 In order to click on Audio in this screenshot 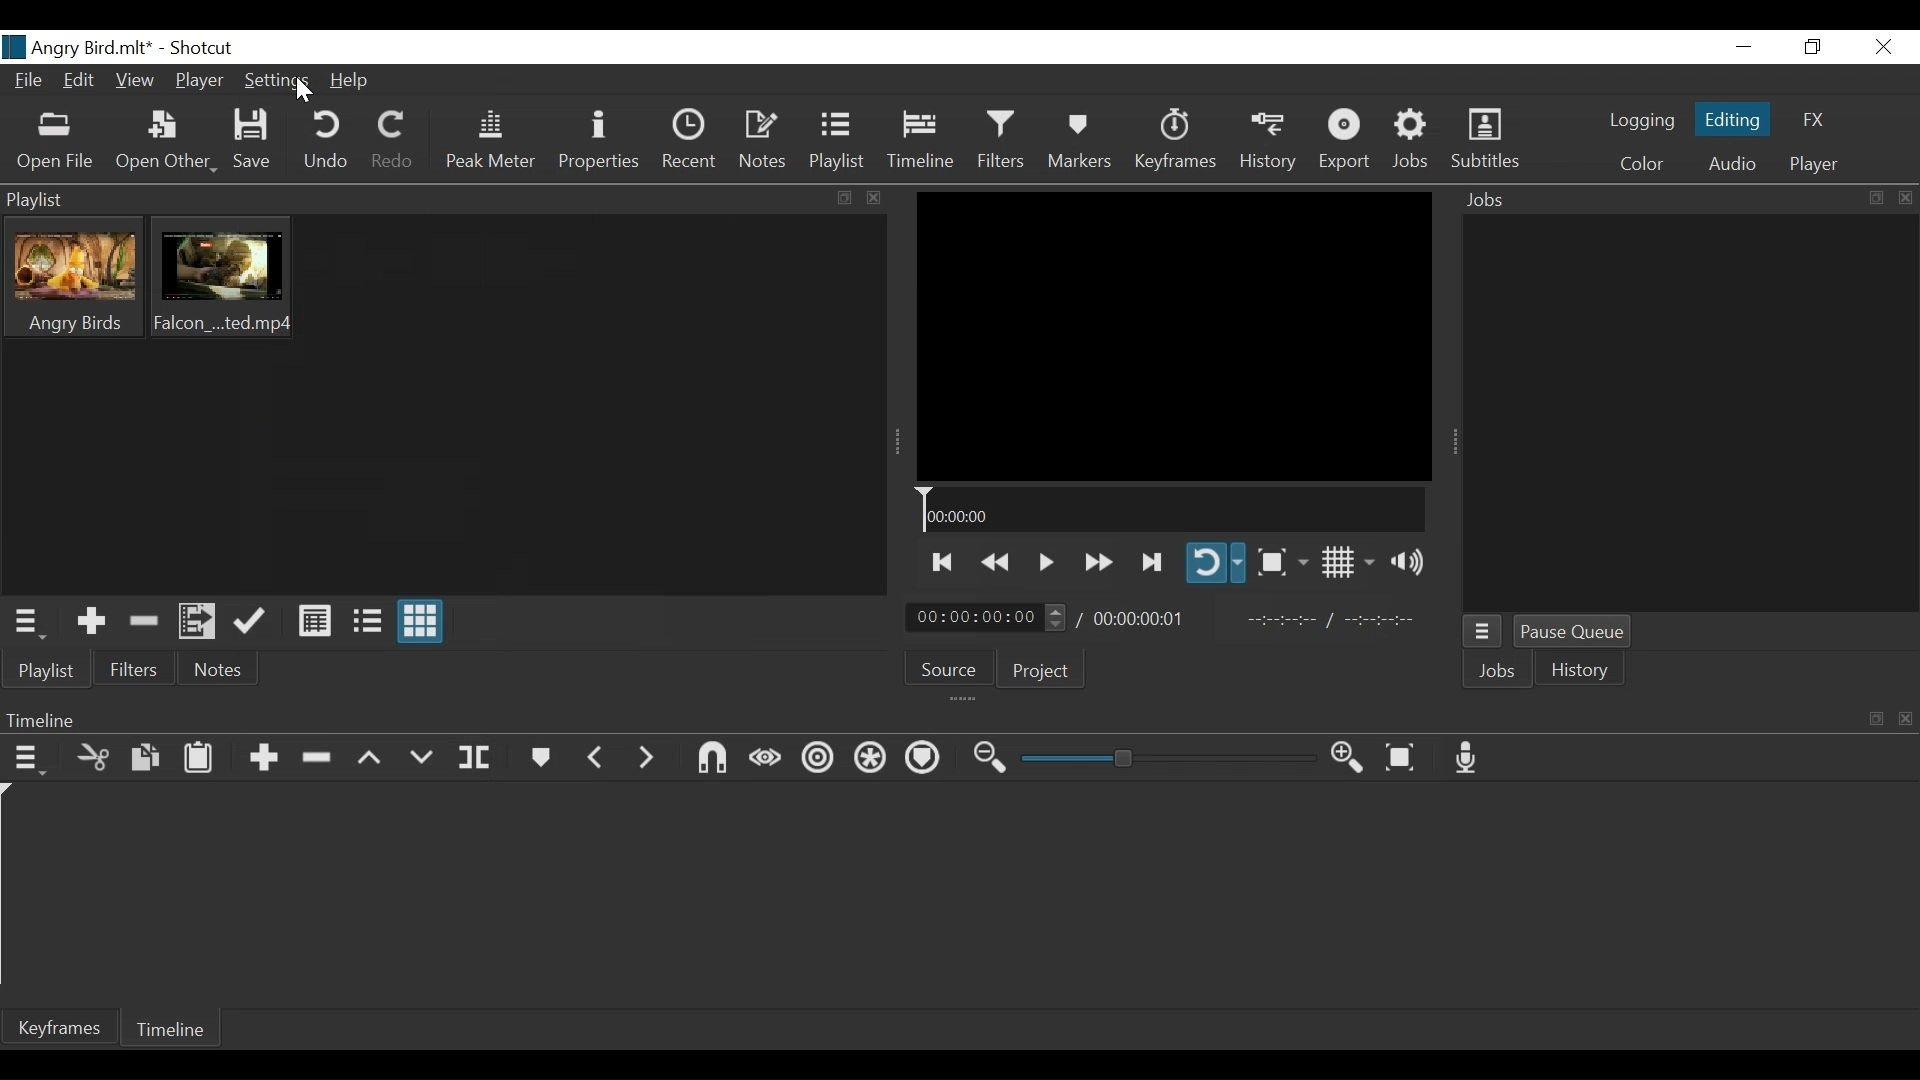, I will do `click(1731, 167)`.